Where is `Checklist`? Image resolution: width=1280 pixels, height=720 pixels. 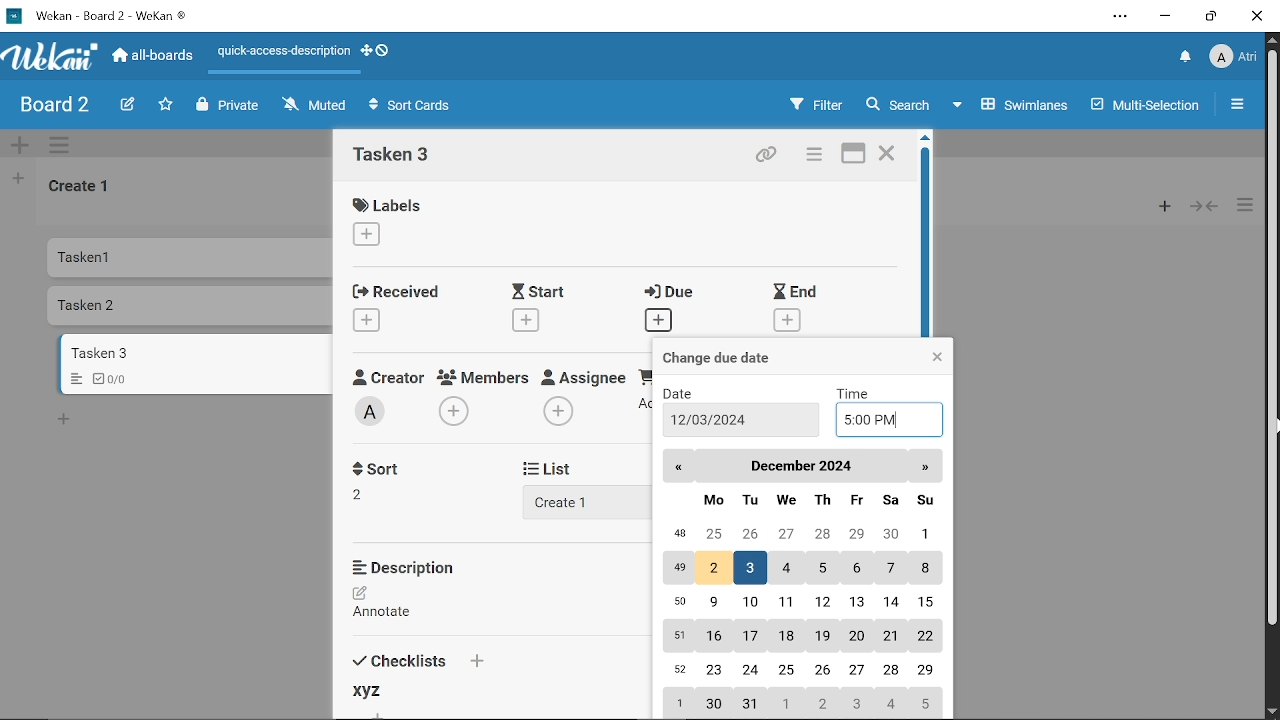
Checklist is located at coordinates (117, 379).